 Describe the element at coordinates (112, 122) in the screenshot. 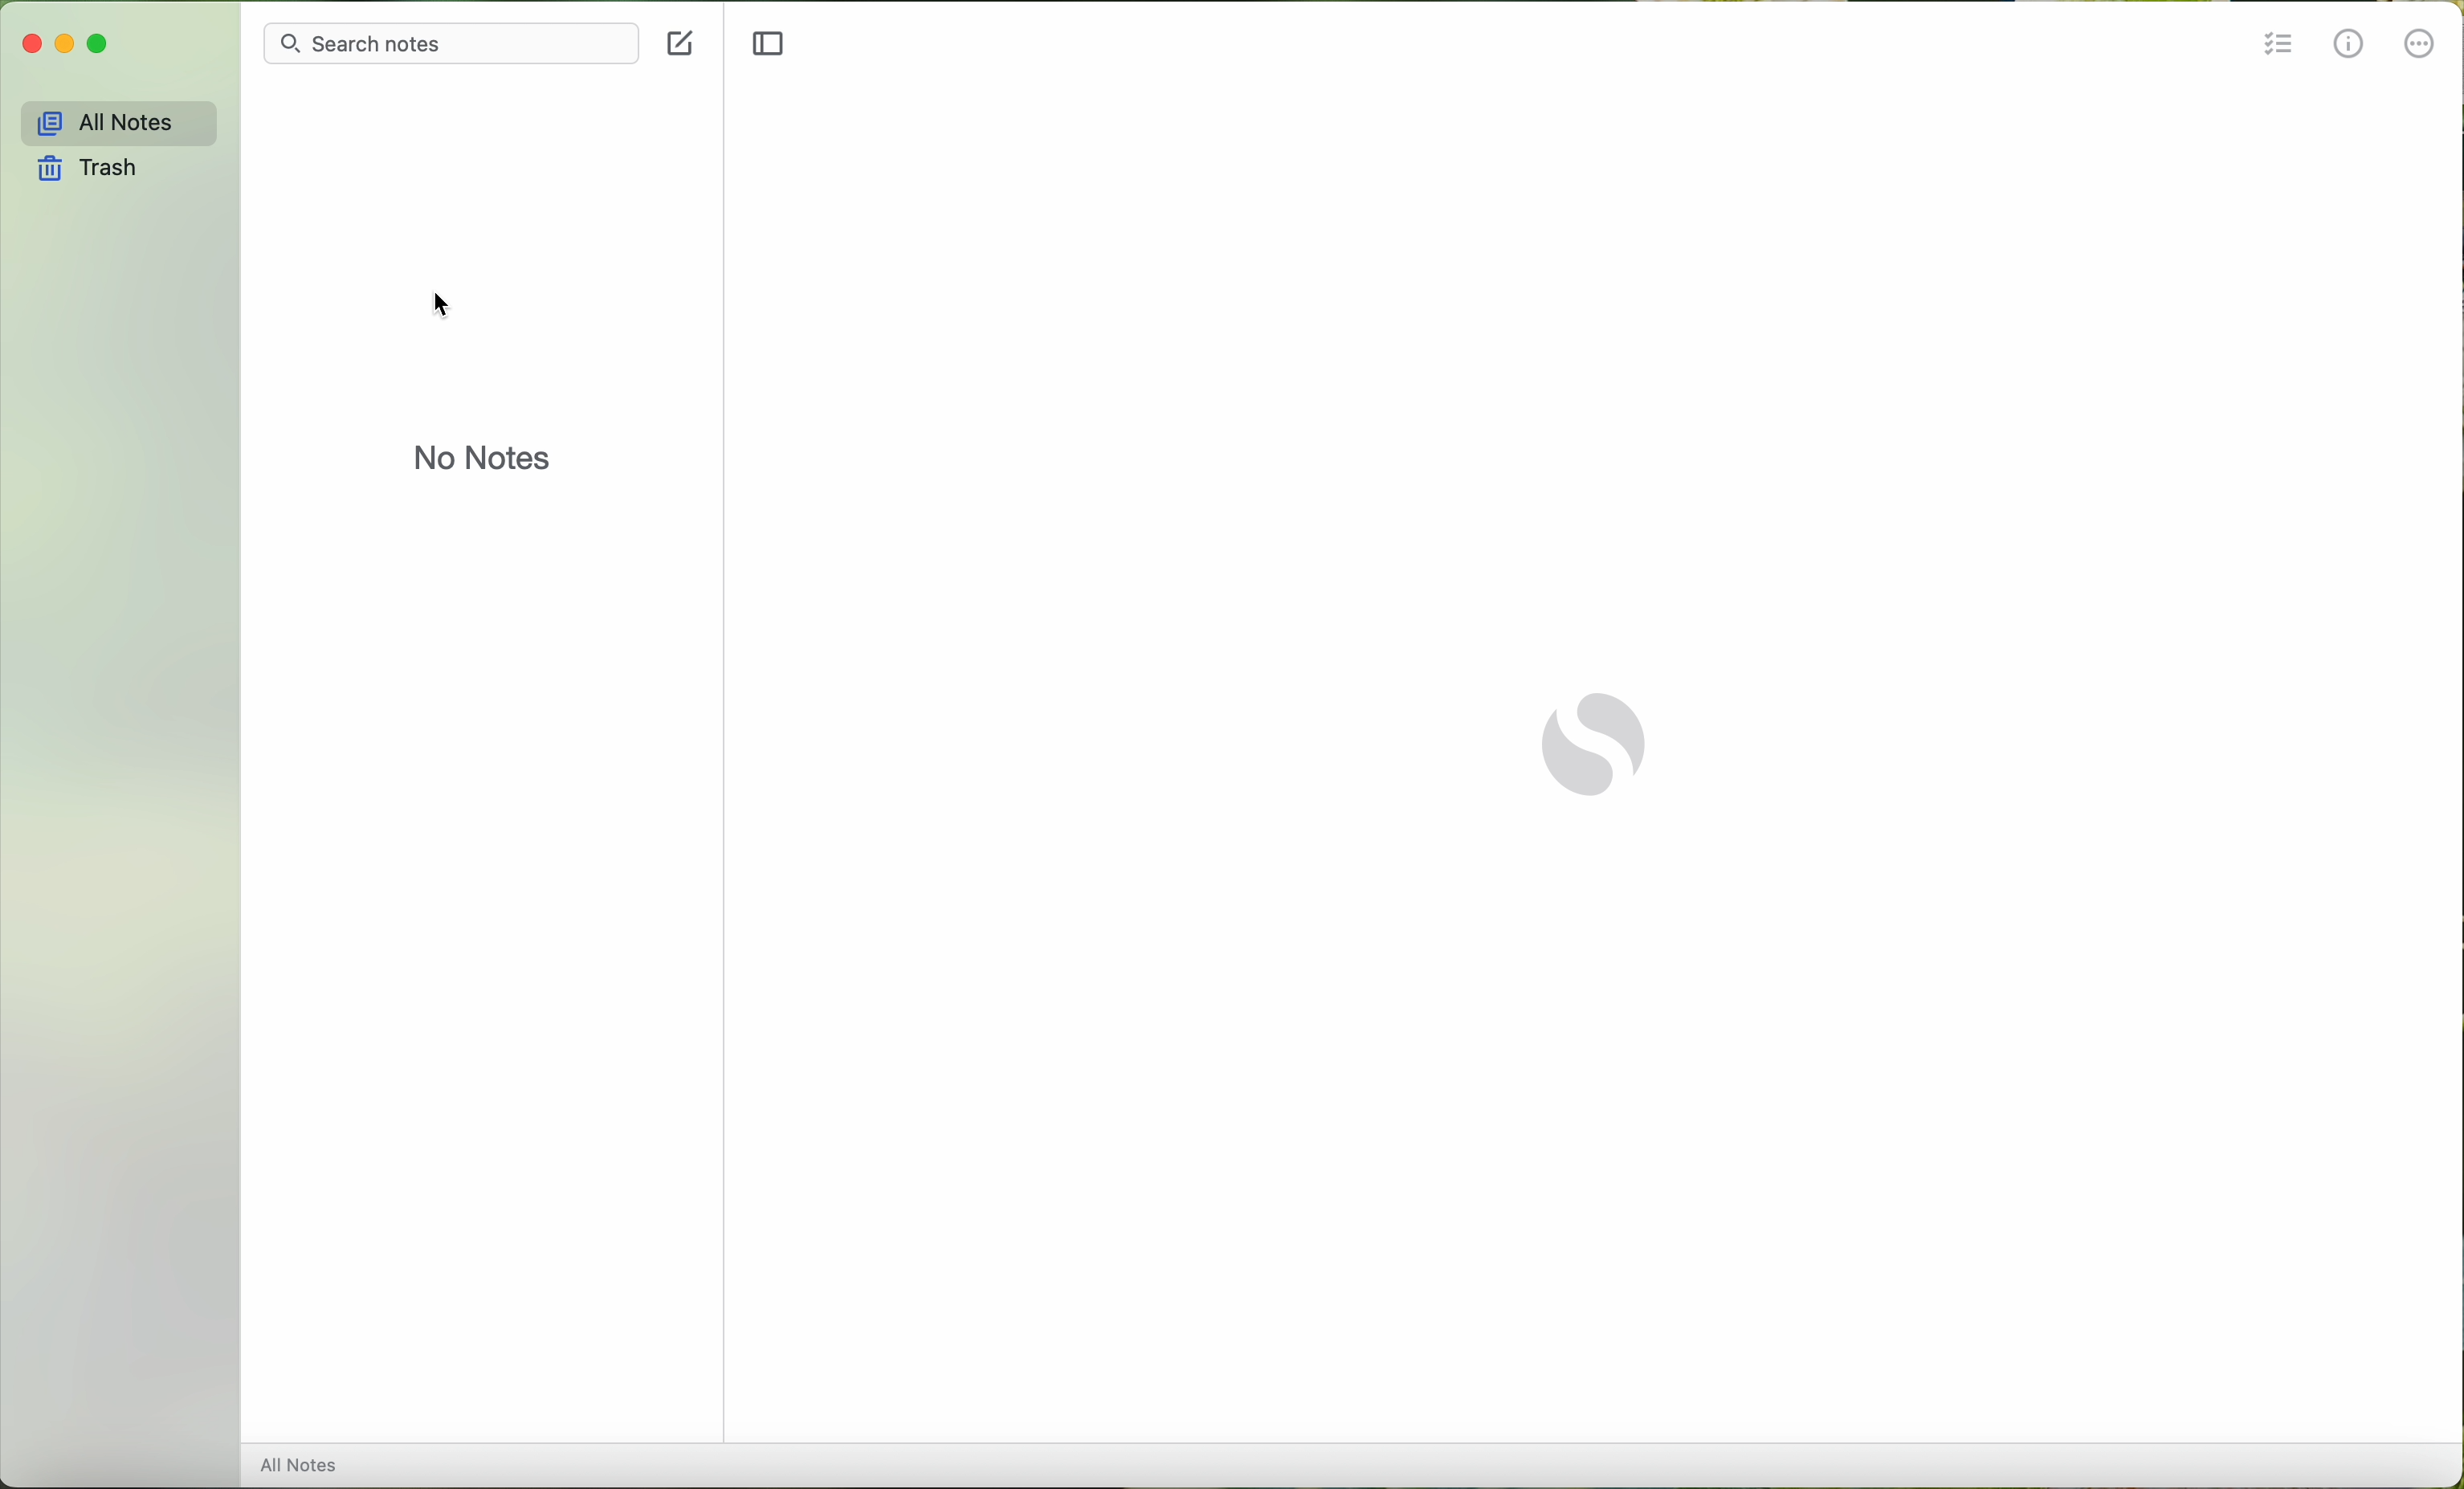

I see `all notes` at that location.